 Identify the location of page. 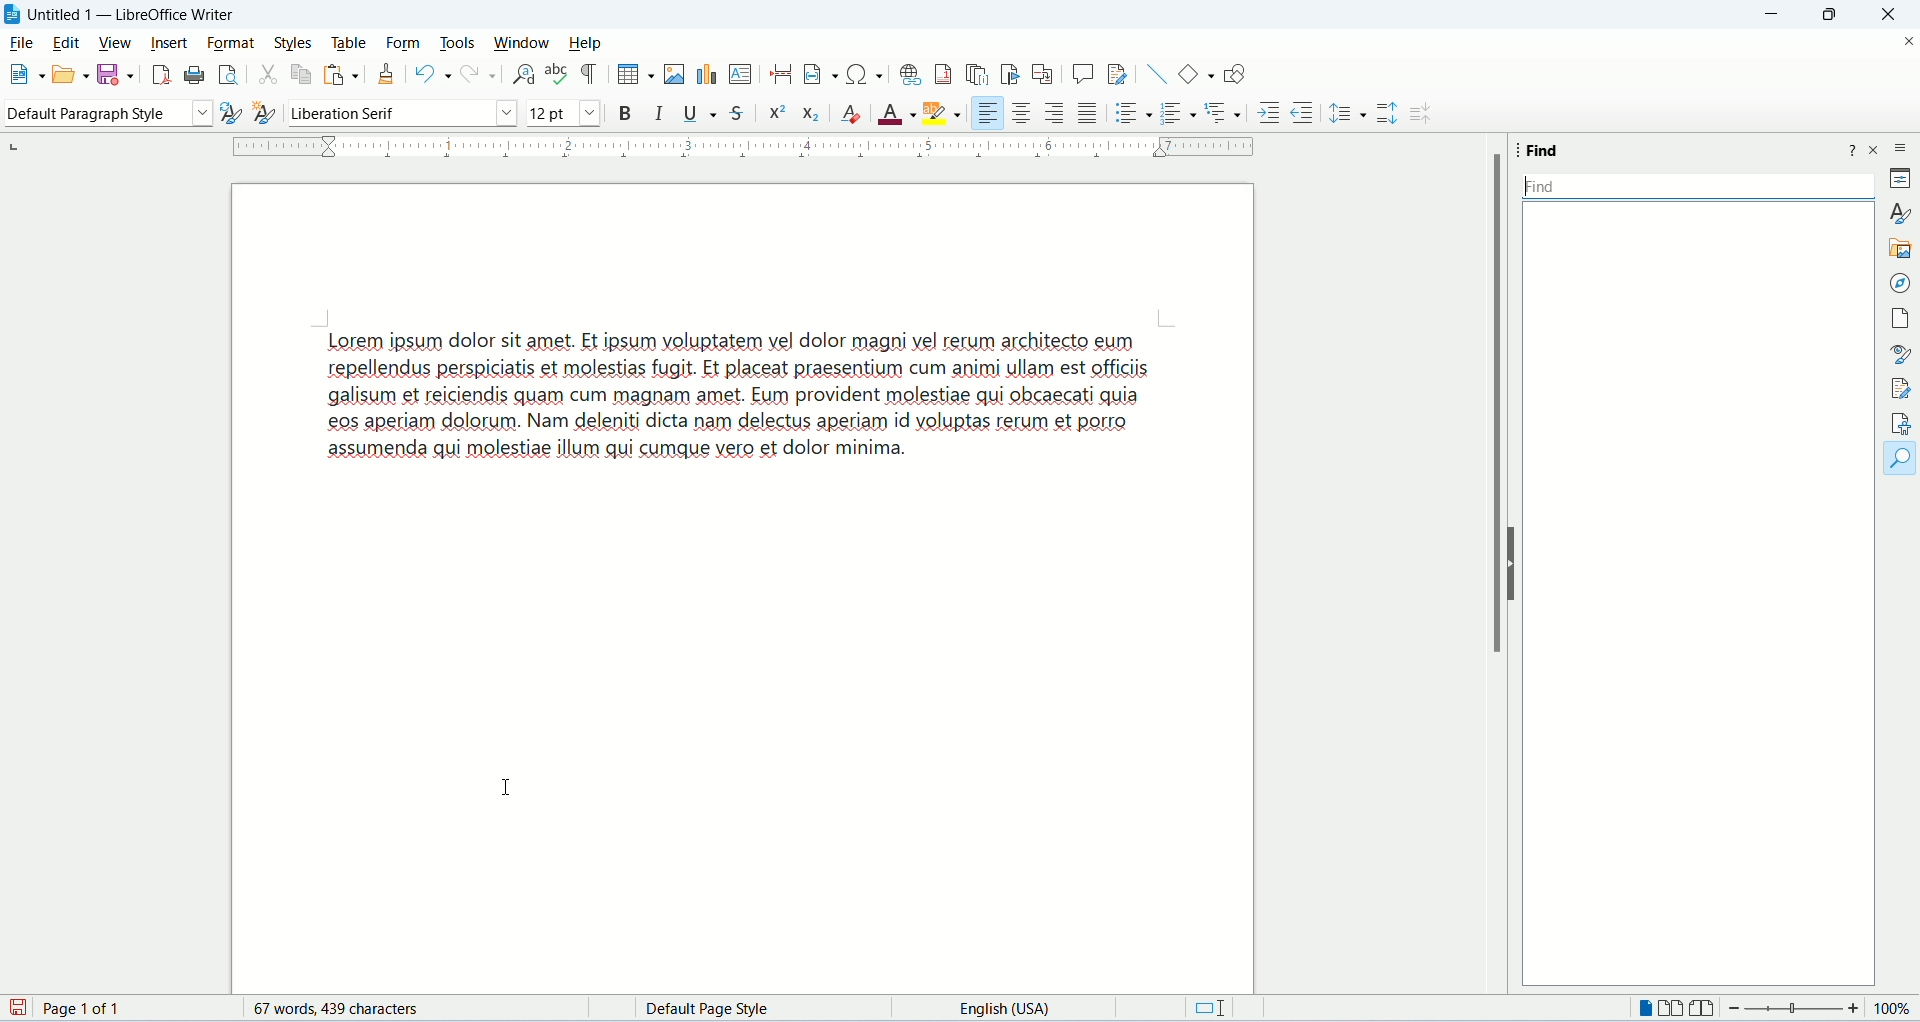
(64, 1009).